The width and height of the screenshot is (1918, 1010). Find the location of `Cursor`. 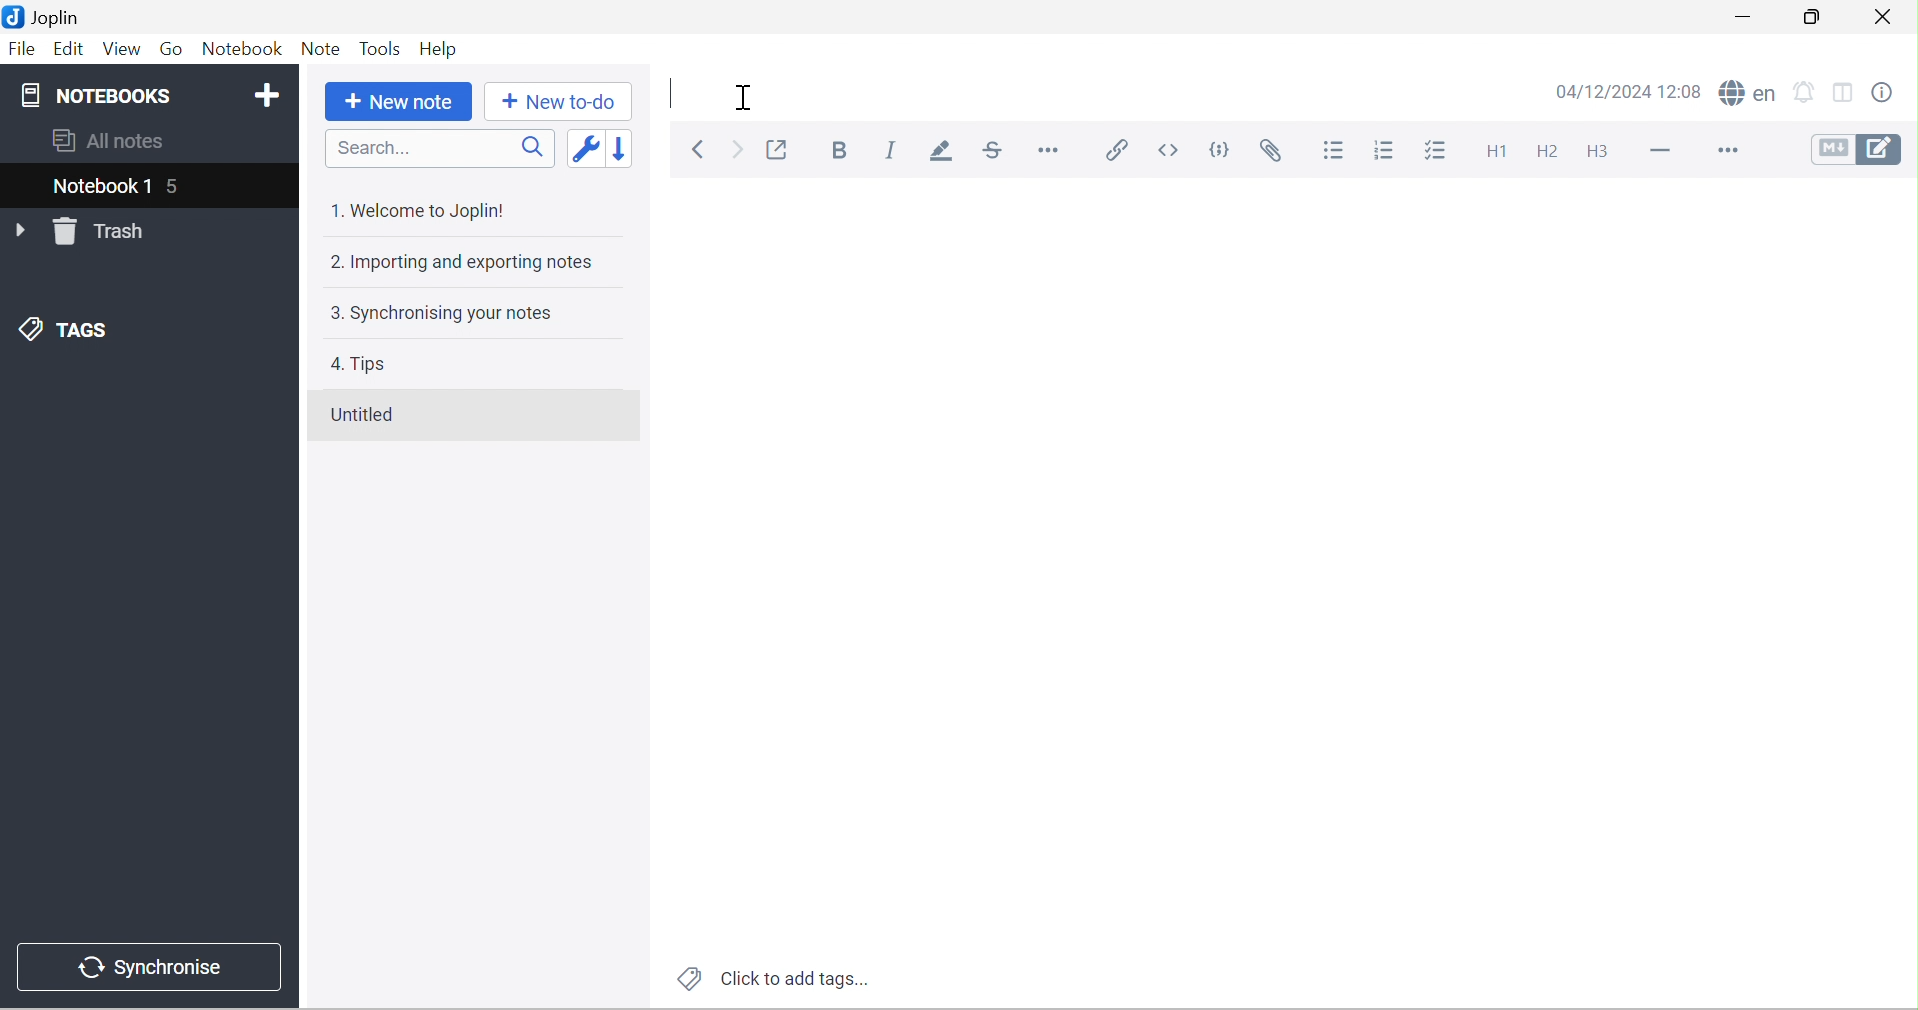

Cursor is located at coordinates (745, 97).